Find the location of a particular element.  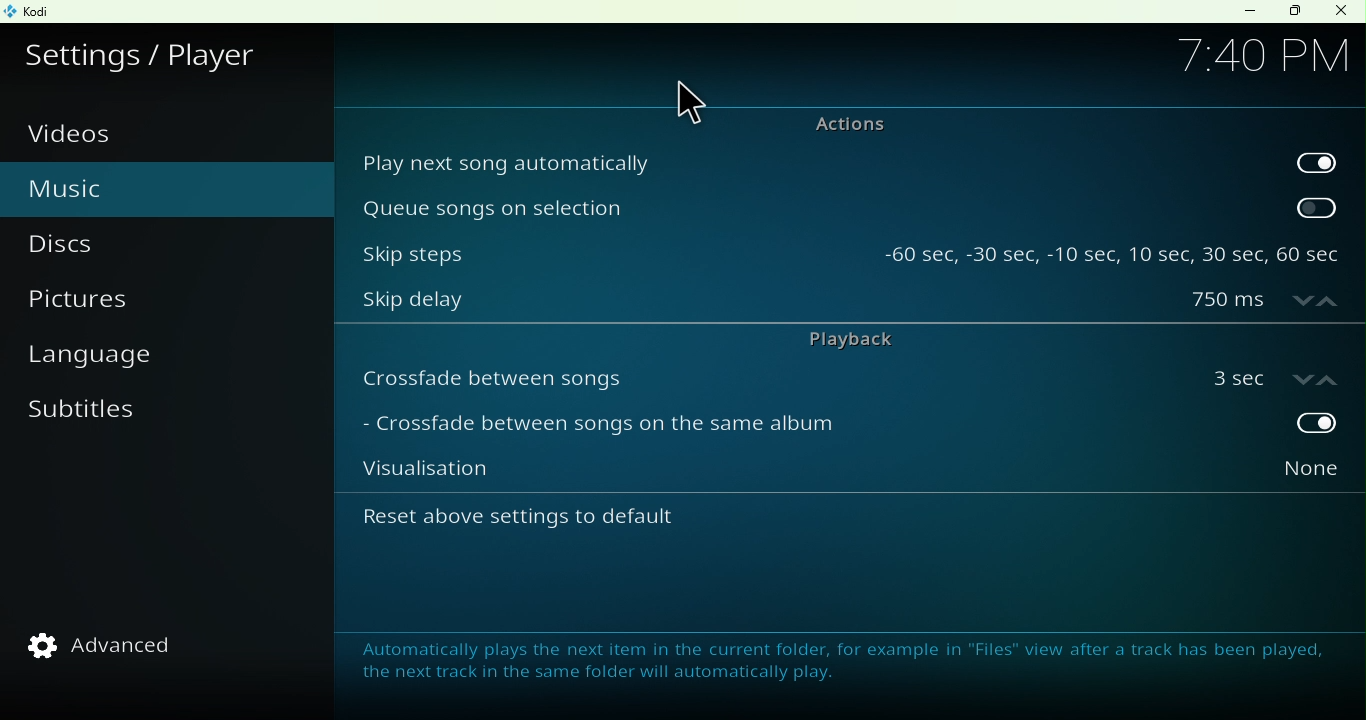

toggle is located at coordinates (1316, 160).